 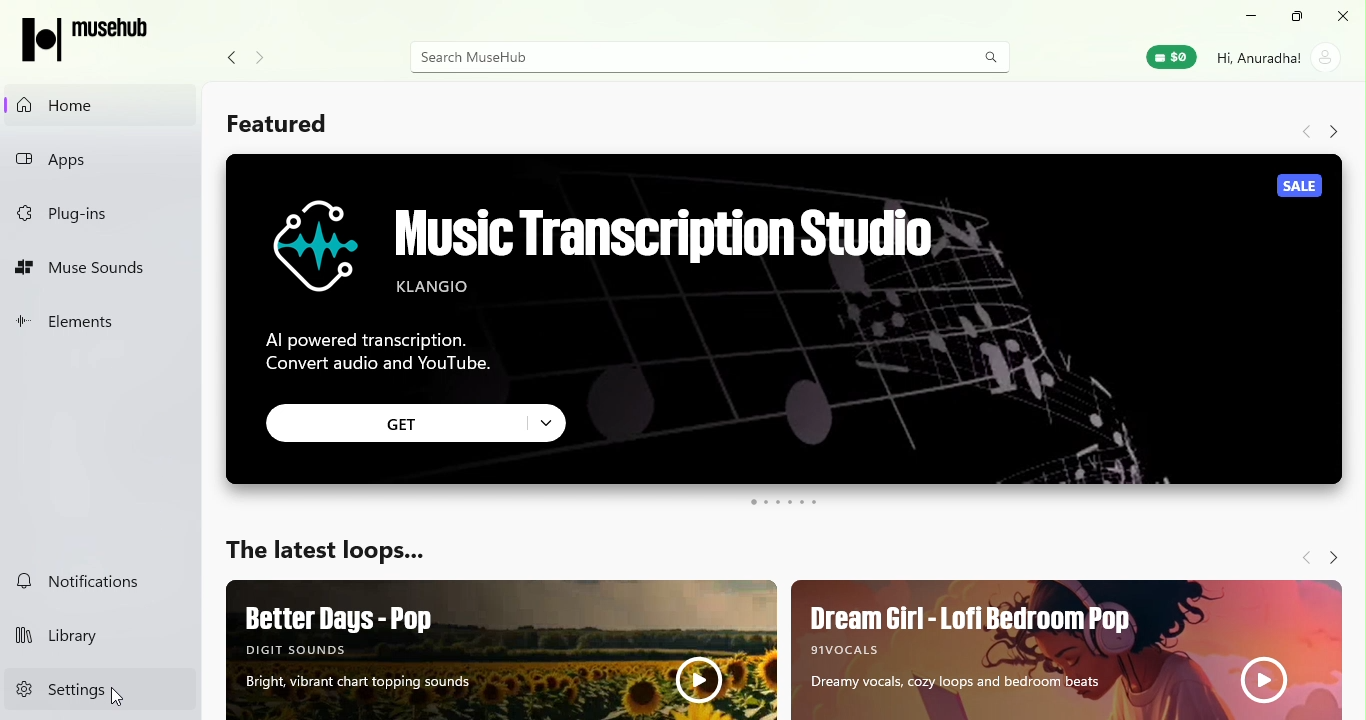 I want to click on navigate forward, so click(x=259, y=59).